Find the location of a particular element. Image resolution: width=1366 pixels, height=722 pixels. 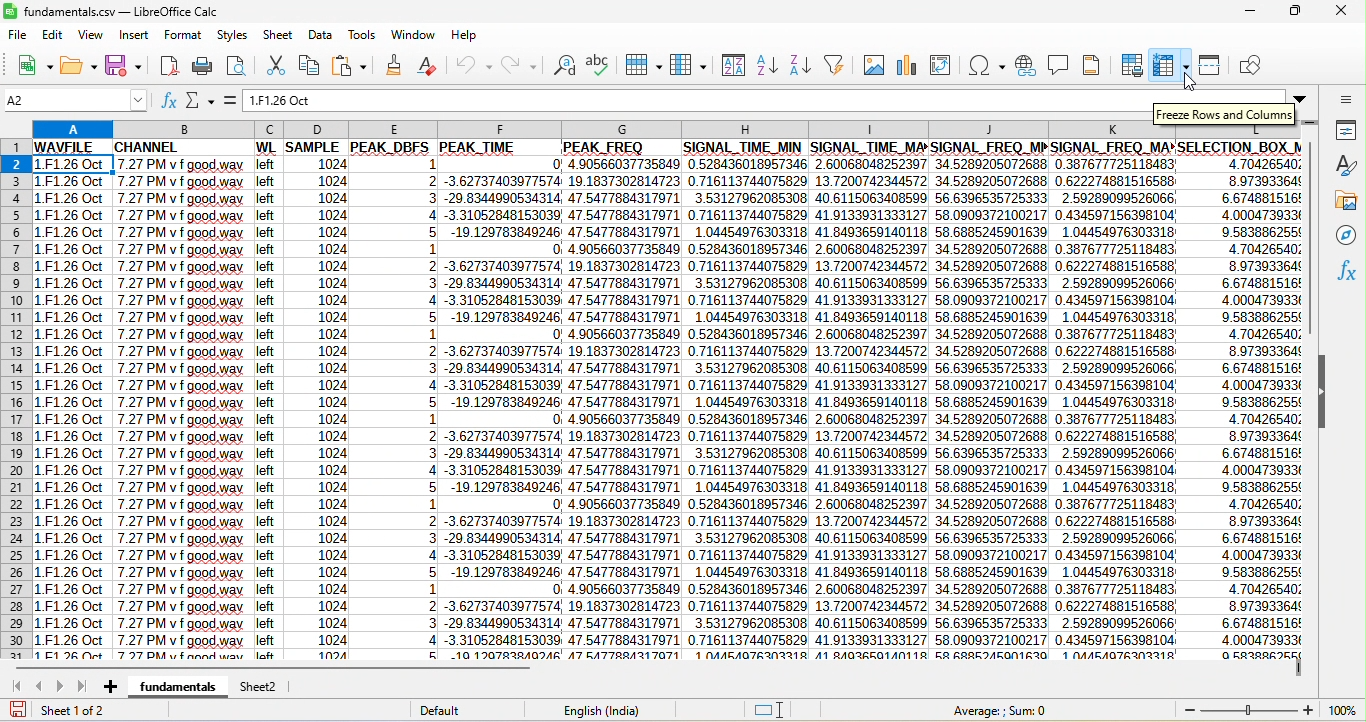

sidebar setting is located at coordinates (1346, 100).